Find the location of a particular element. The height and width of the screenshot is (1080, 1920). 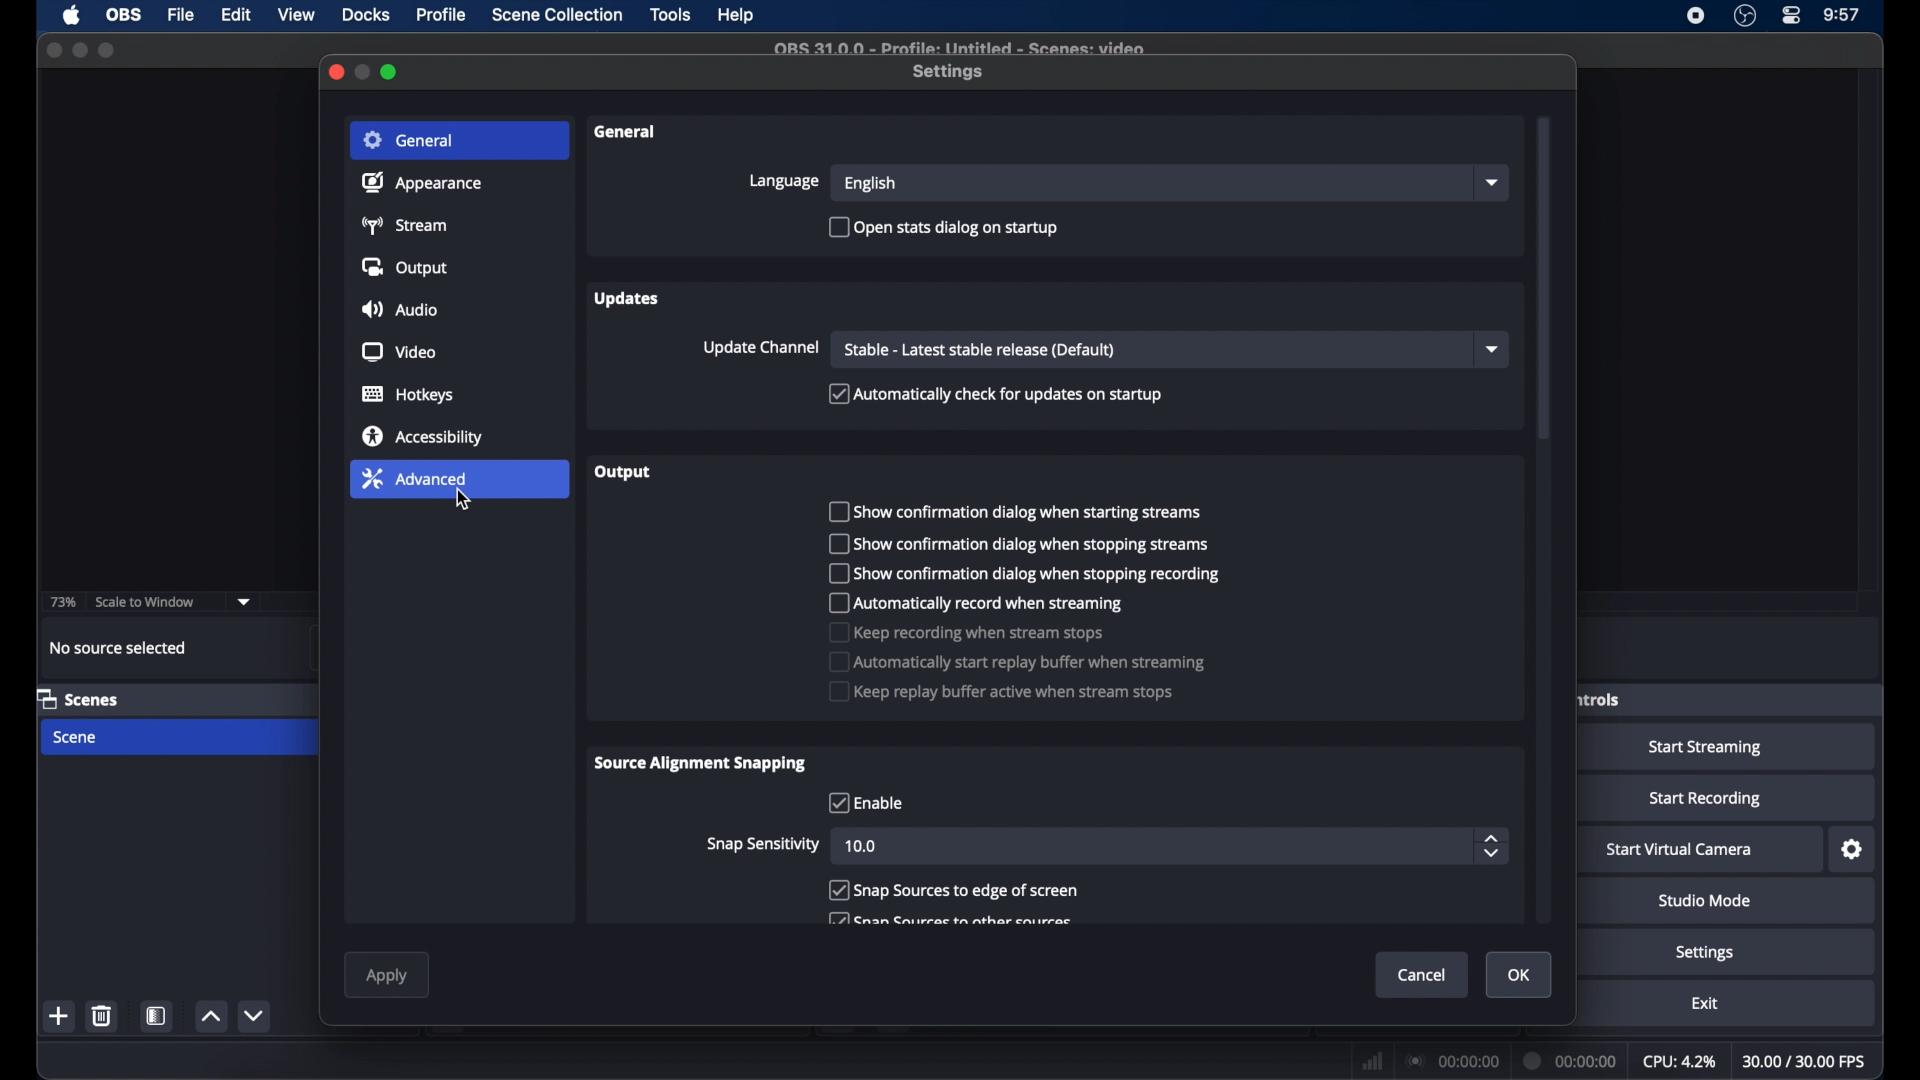

settings is located at coordinates (1705, 952).